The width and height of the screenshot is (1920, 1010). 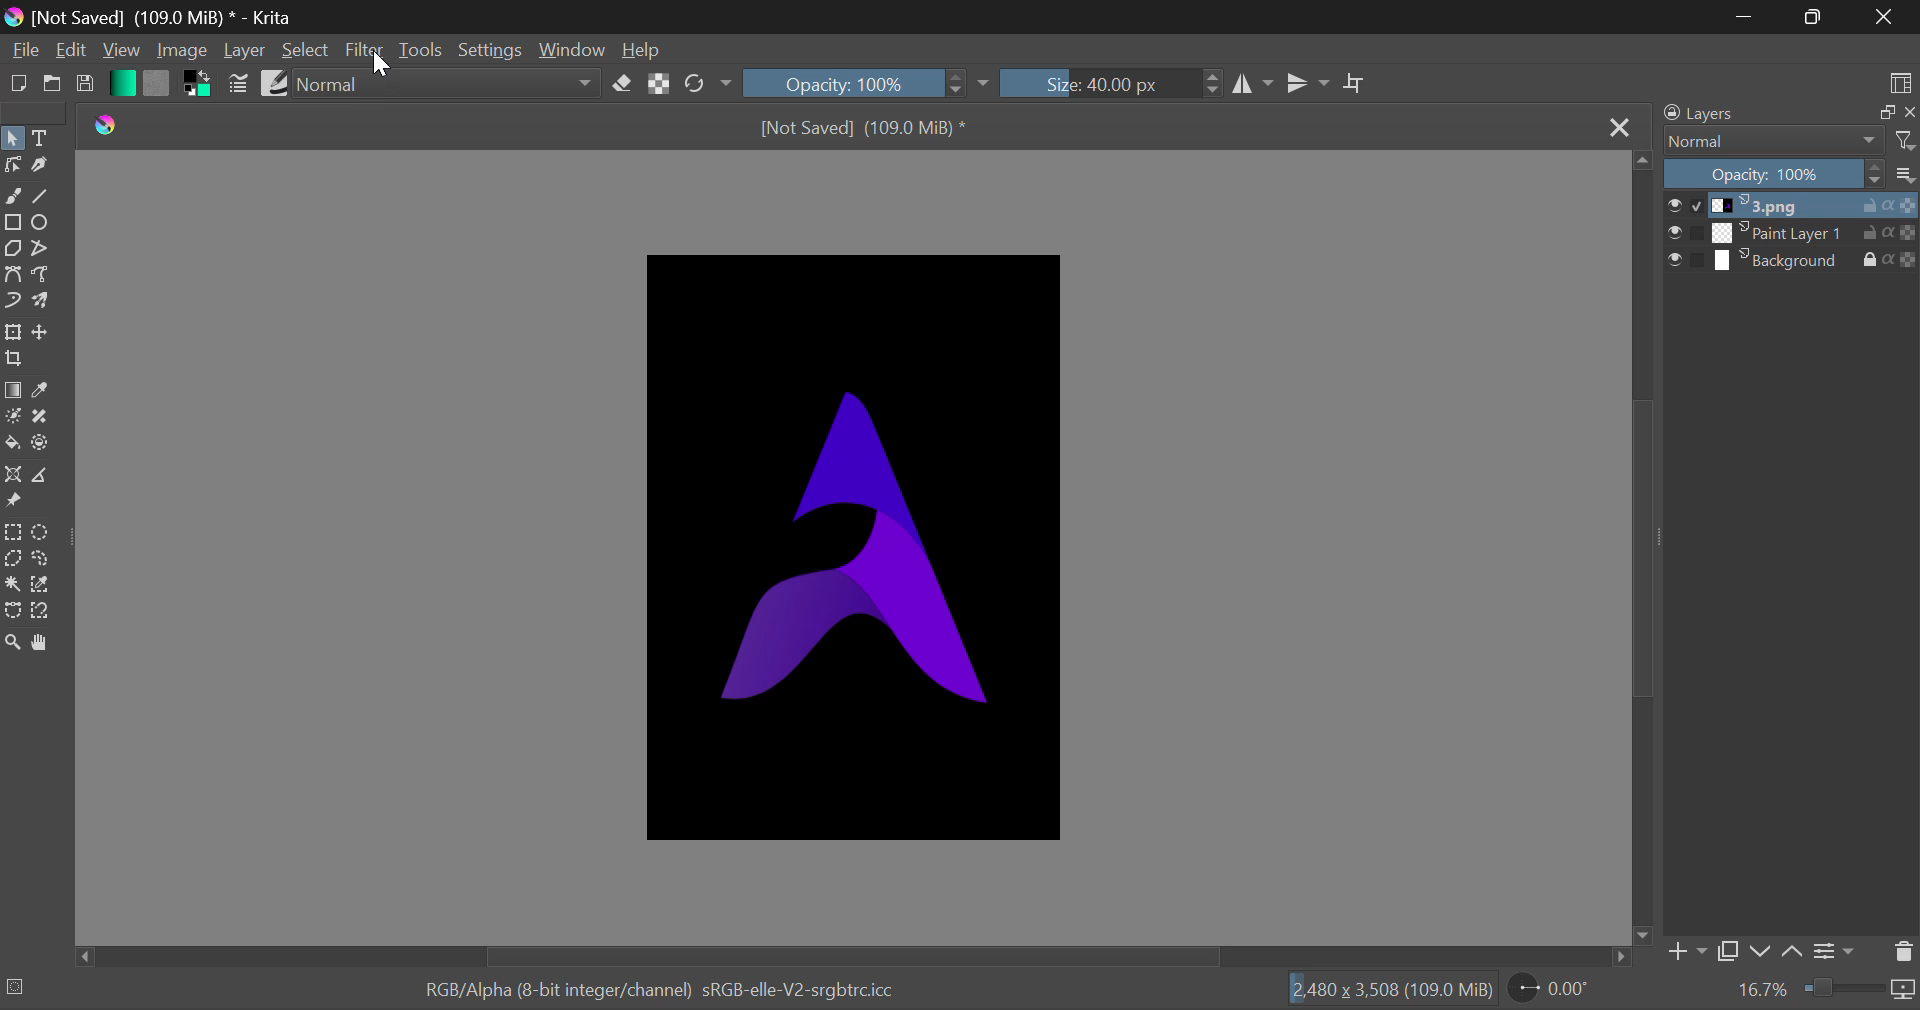 What do you see at coordinates (1860, 990) in the screenshot?
I see `zoom slider` at bounding box center [1860, 990].